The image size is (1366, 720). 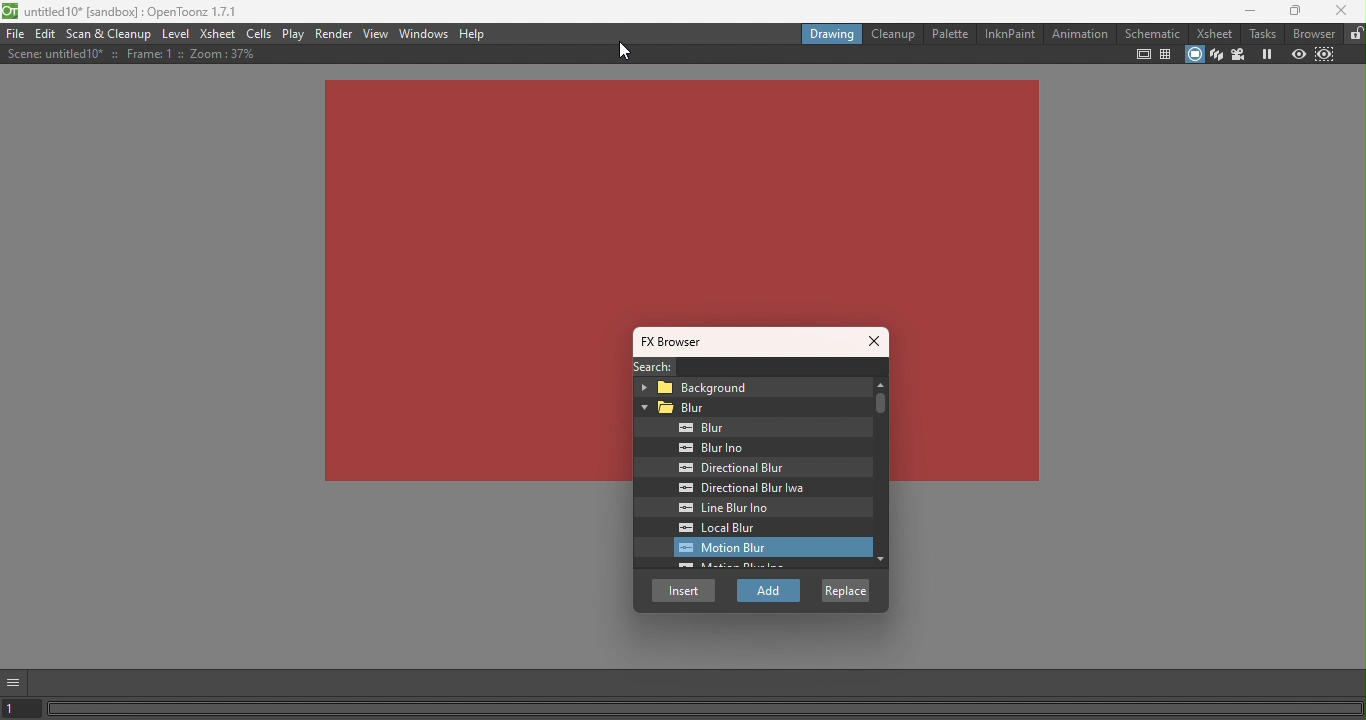 What do you see at coordinates (14, 683) in the screenshot?
I see `GUI show/hide` at bounding box center [14, 683].